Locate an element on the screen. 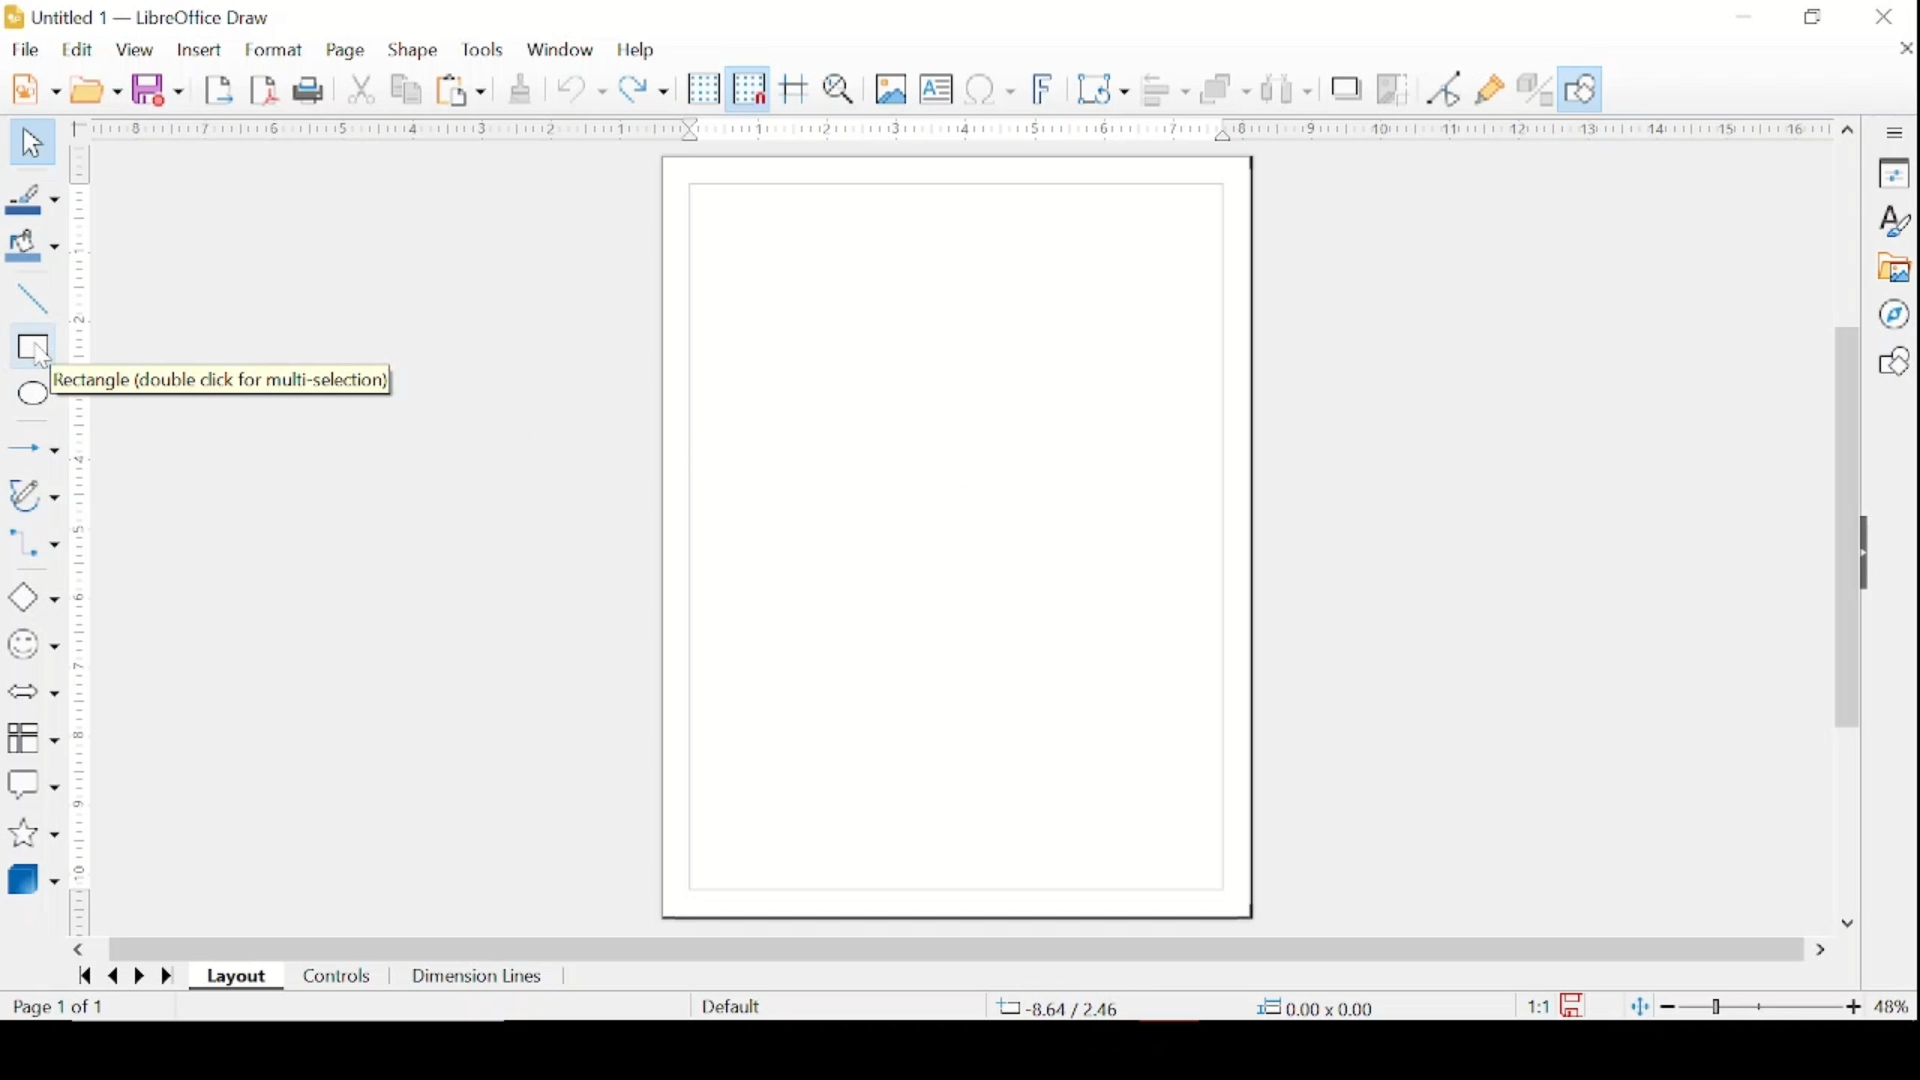 This screenshot has height=1080, width=1920. zoom slider is located at coordinates (1763, 1006).